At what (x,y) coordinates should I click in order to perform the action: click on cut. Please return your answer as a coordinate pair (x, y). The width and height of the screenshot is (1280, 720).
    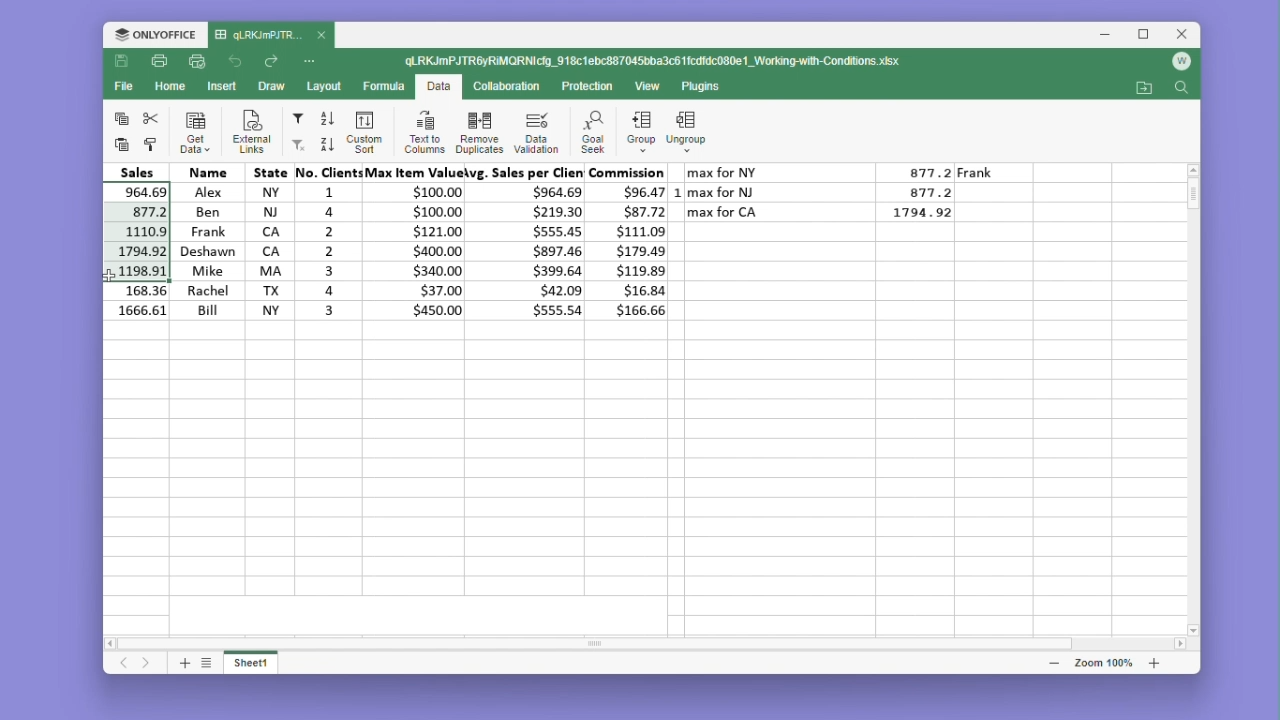
    Looking at the image, I should click on (151, 118).